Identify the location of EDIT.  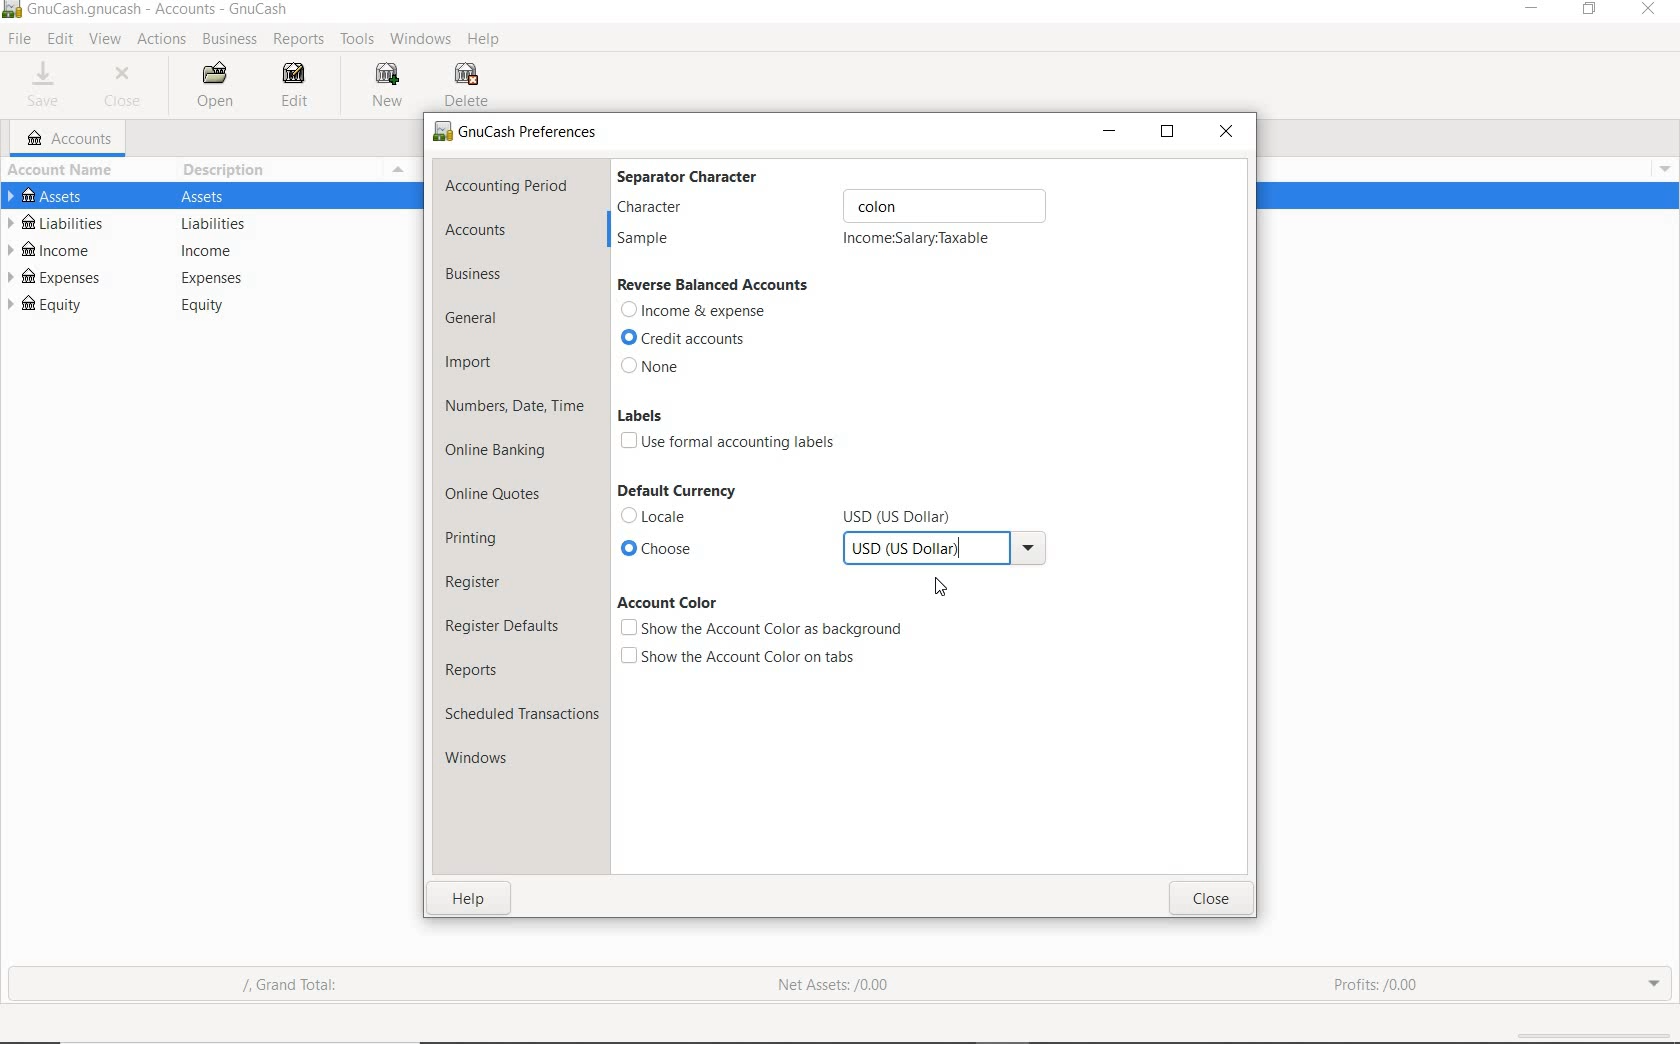
(294, 84).